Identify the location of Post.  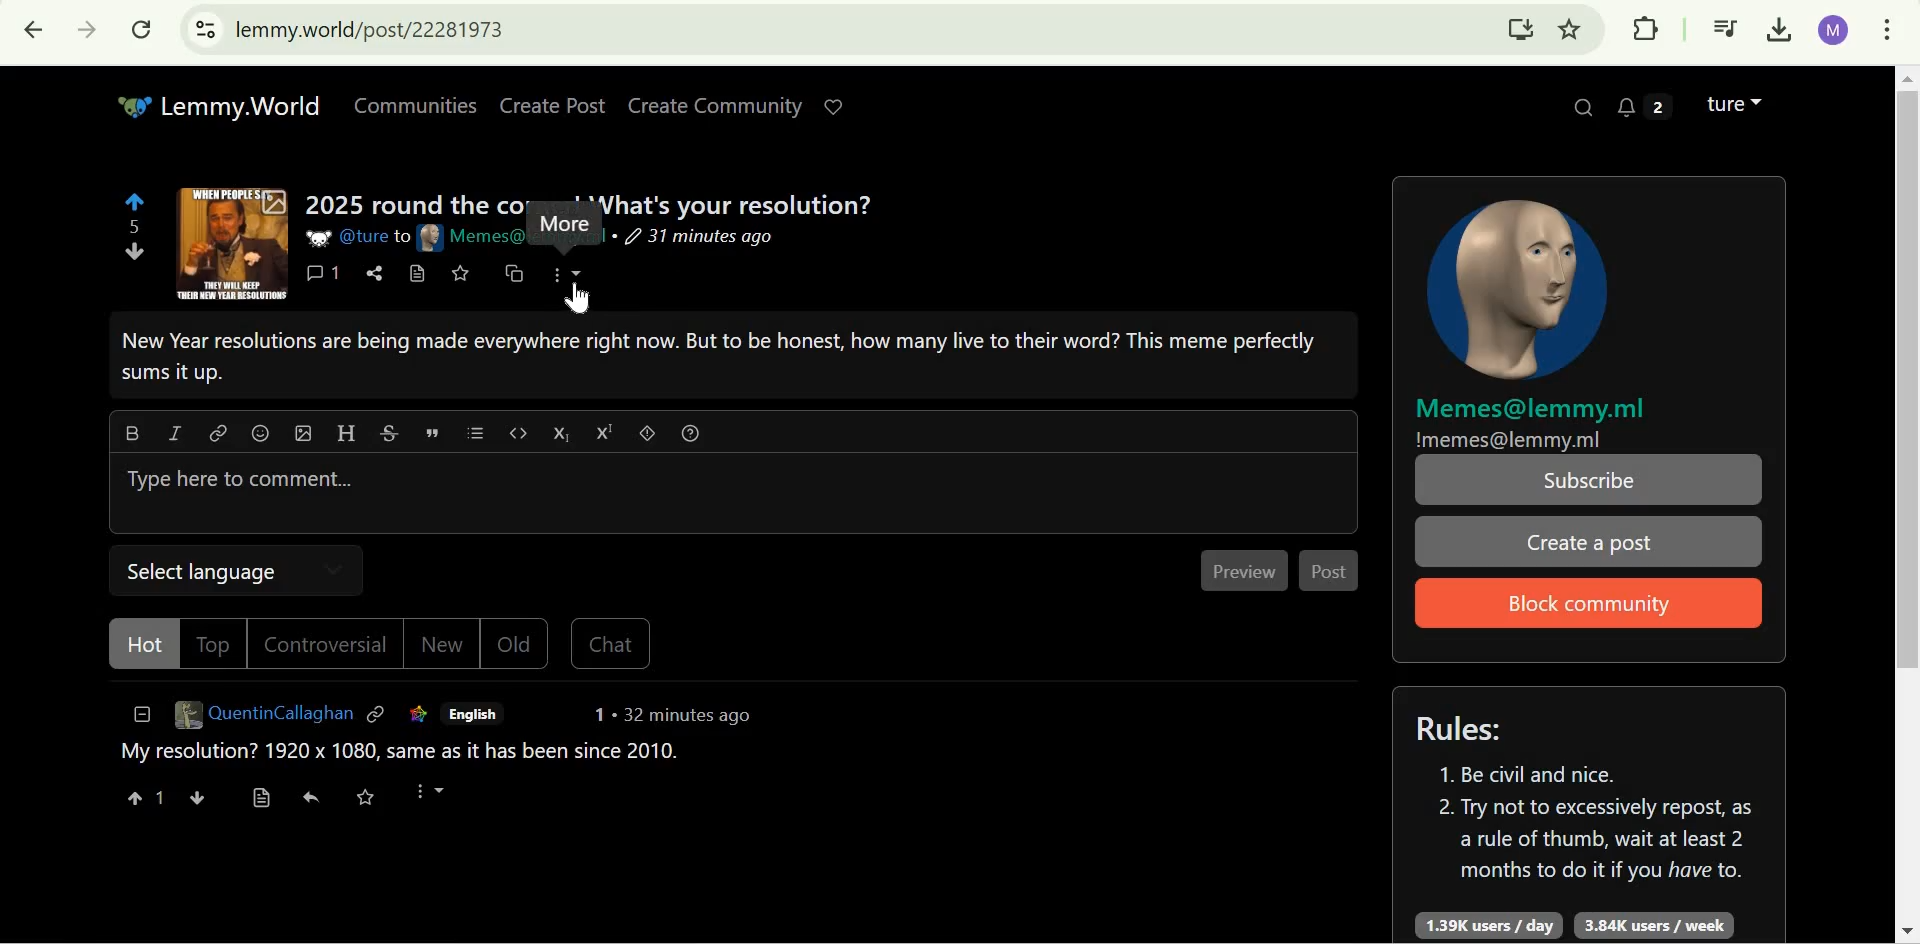
(1328, 572).